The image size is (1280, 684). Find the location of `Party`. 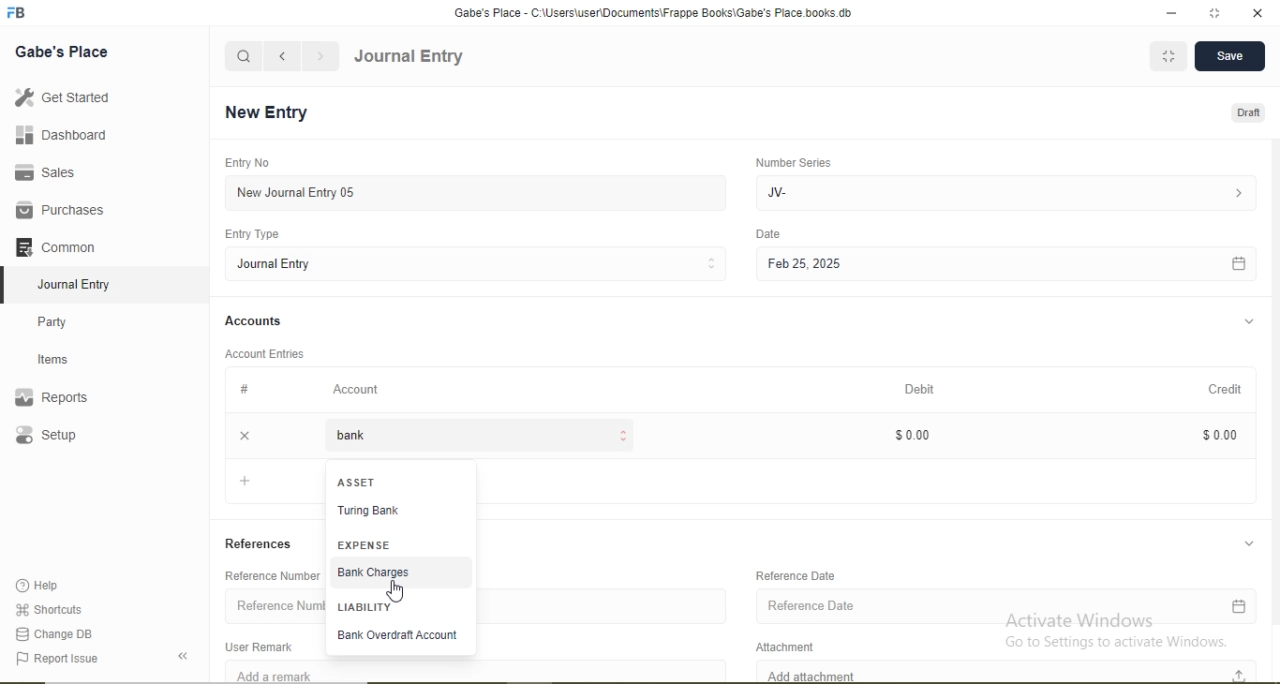

Party is located at coordinates (66, 320).